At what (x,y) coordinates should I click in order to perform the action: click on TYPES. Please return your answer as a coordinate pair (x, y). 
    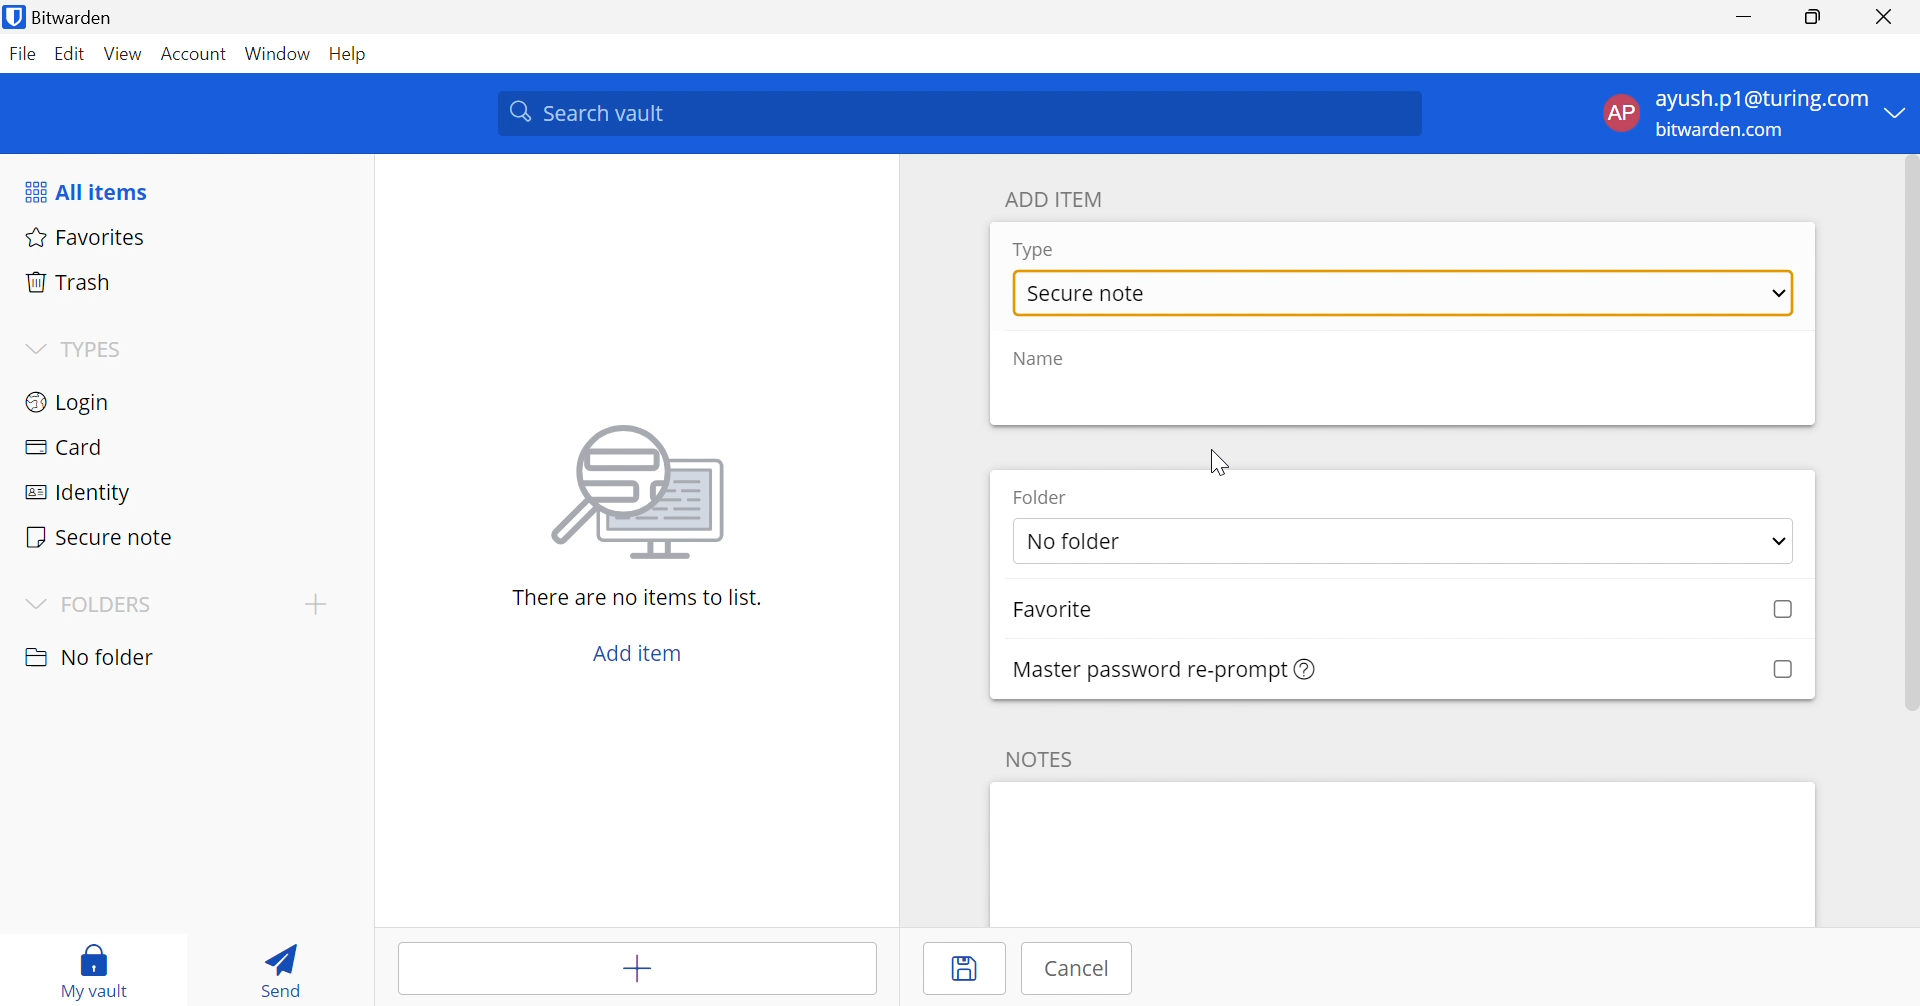
    Looking at the image, I should click on (80, 349).